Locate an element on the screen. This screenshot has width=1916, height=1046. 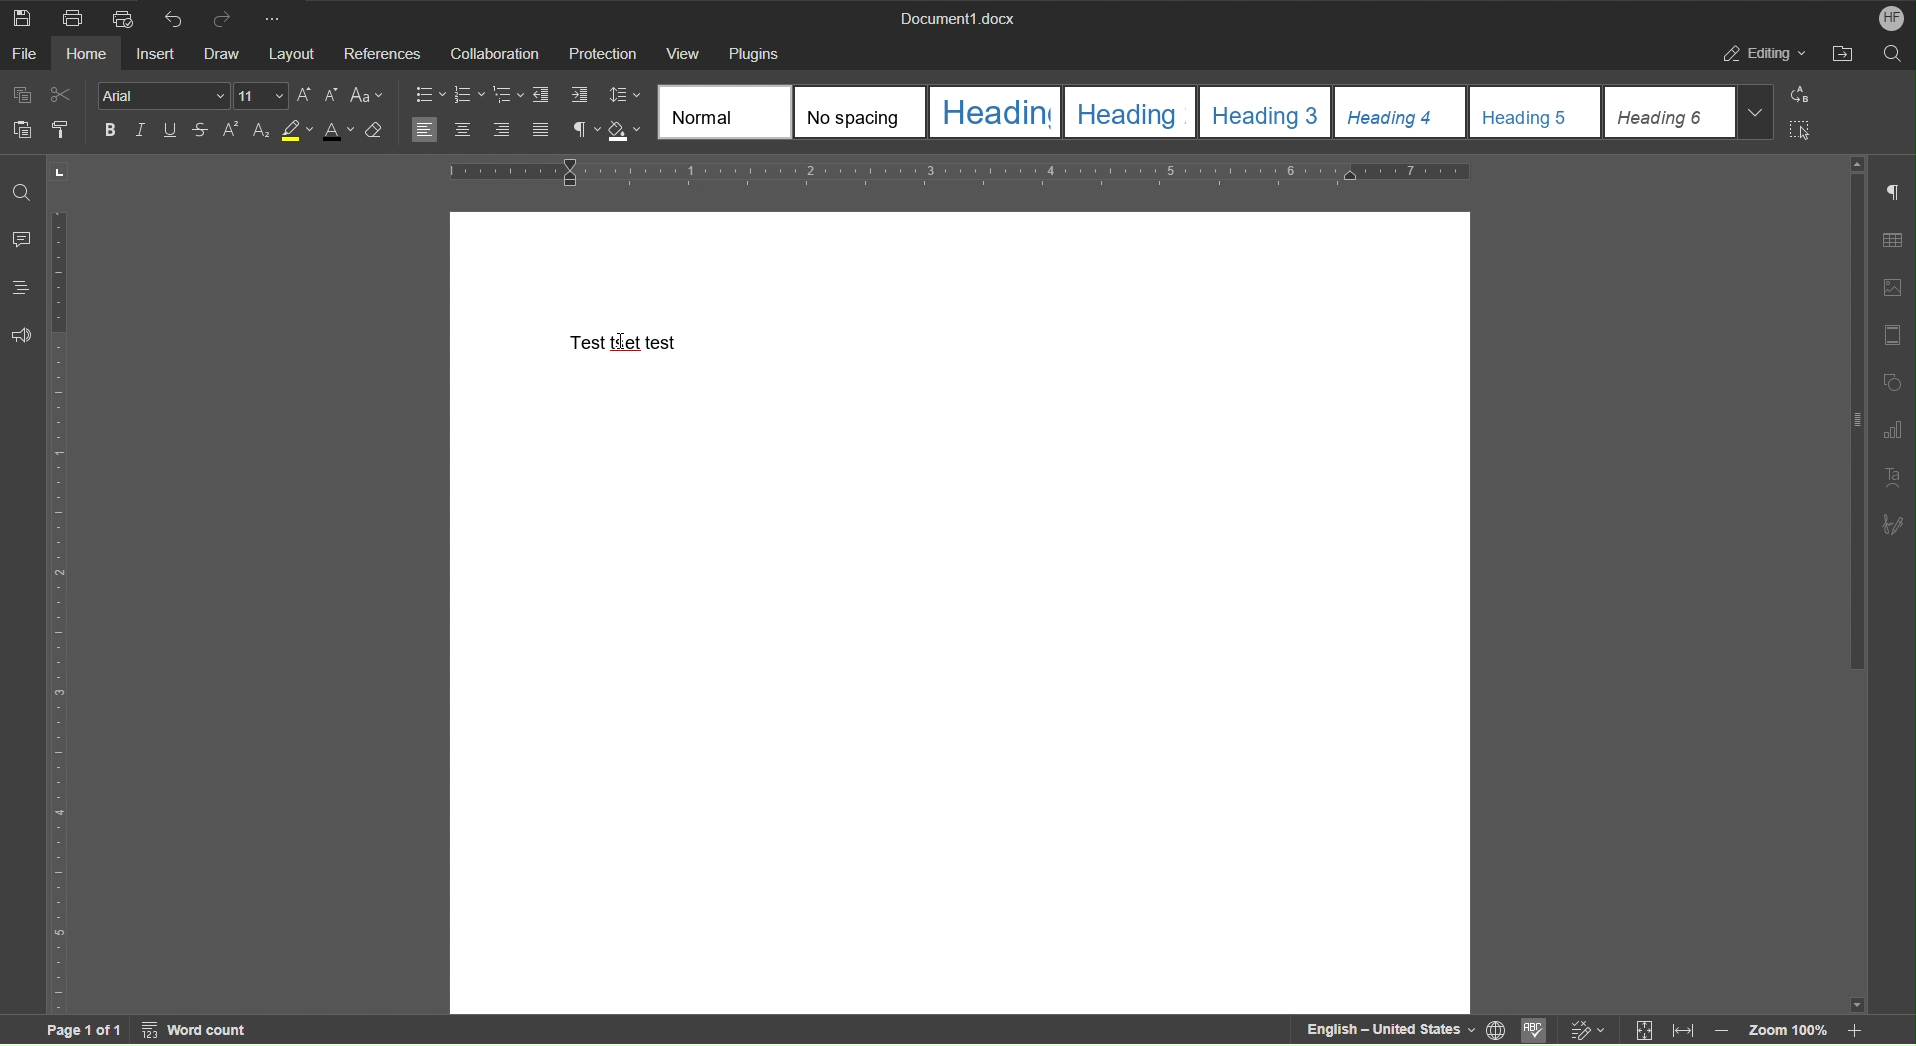
Superscript is located at coordinates (230, 131).